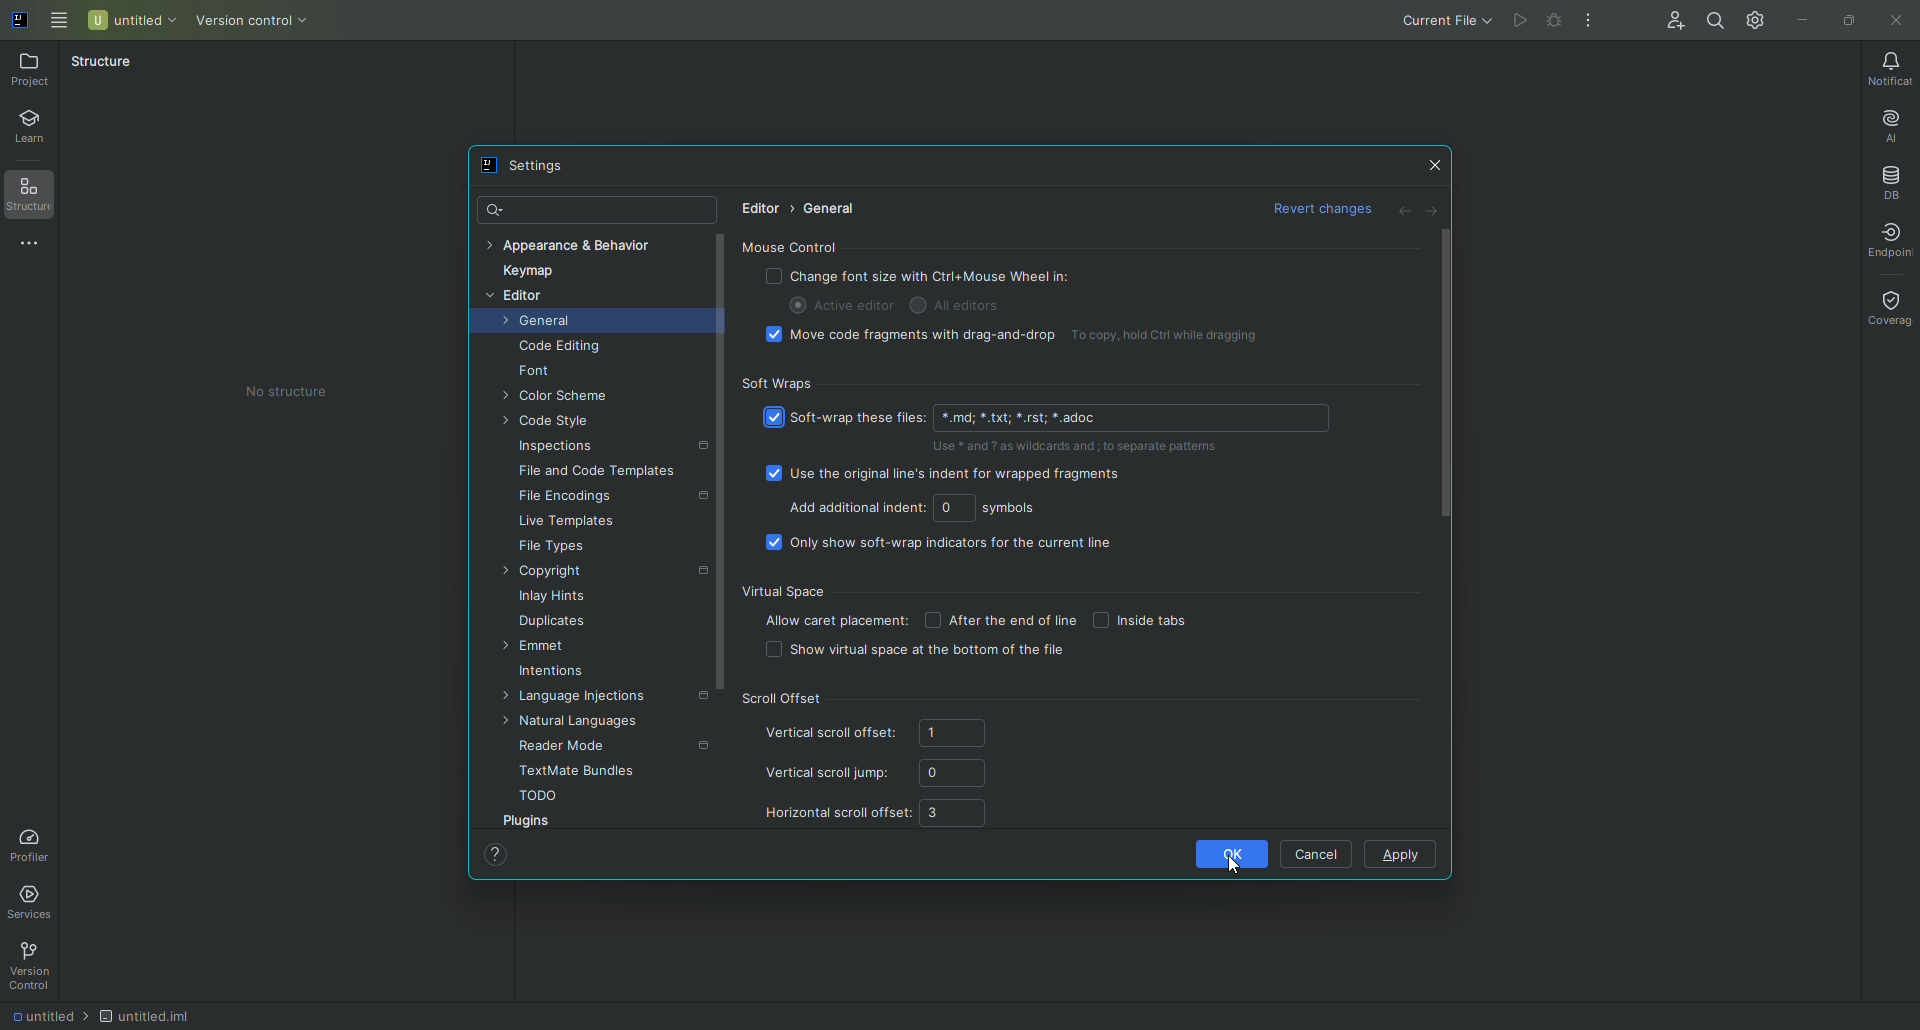 Image resolution: width=1920 pixels, height=1030 pixels. I want to click on File Encodings, so click(571, 499).